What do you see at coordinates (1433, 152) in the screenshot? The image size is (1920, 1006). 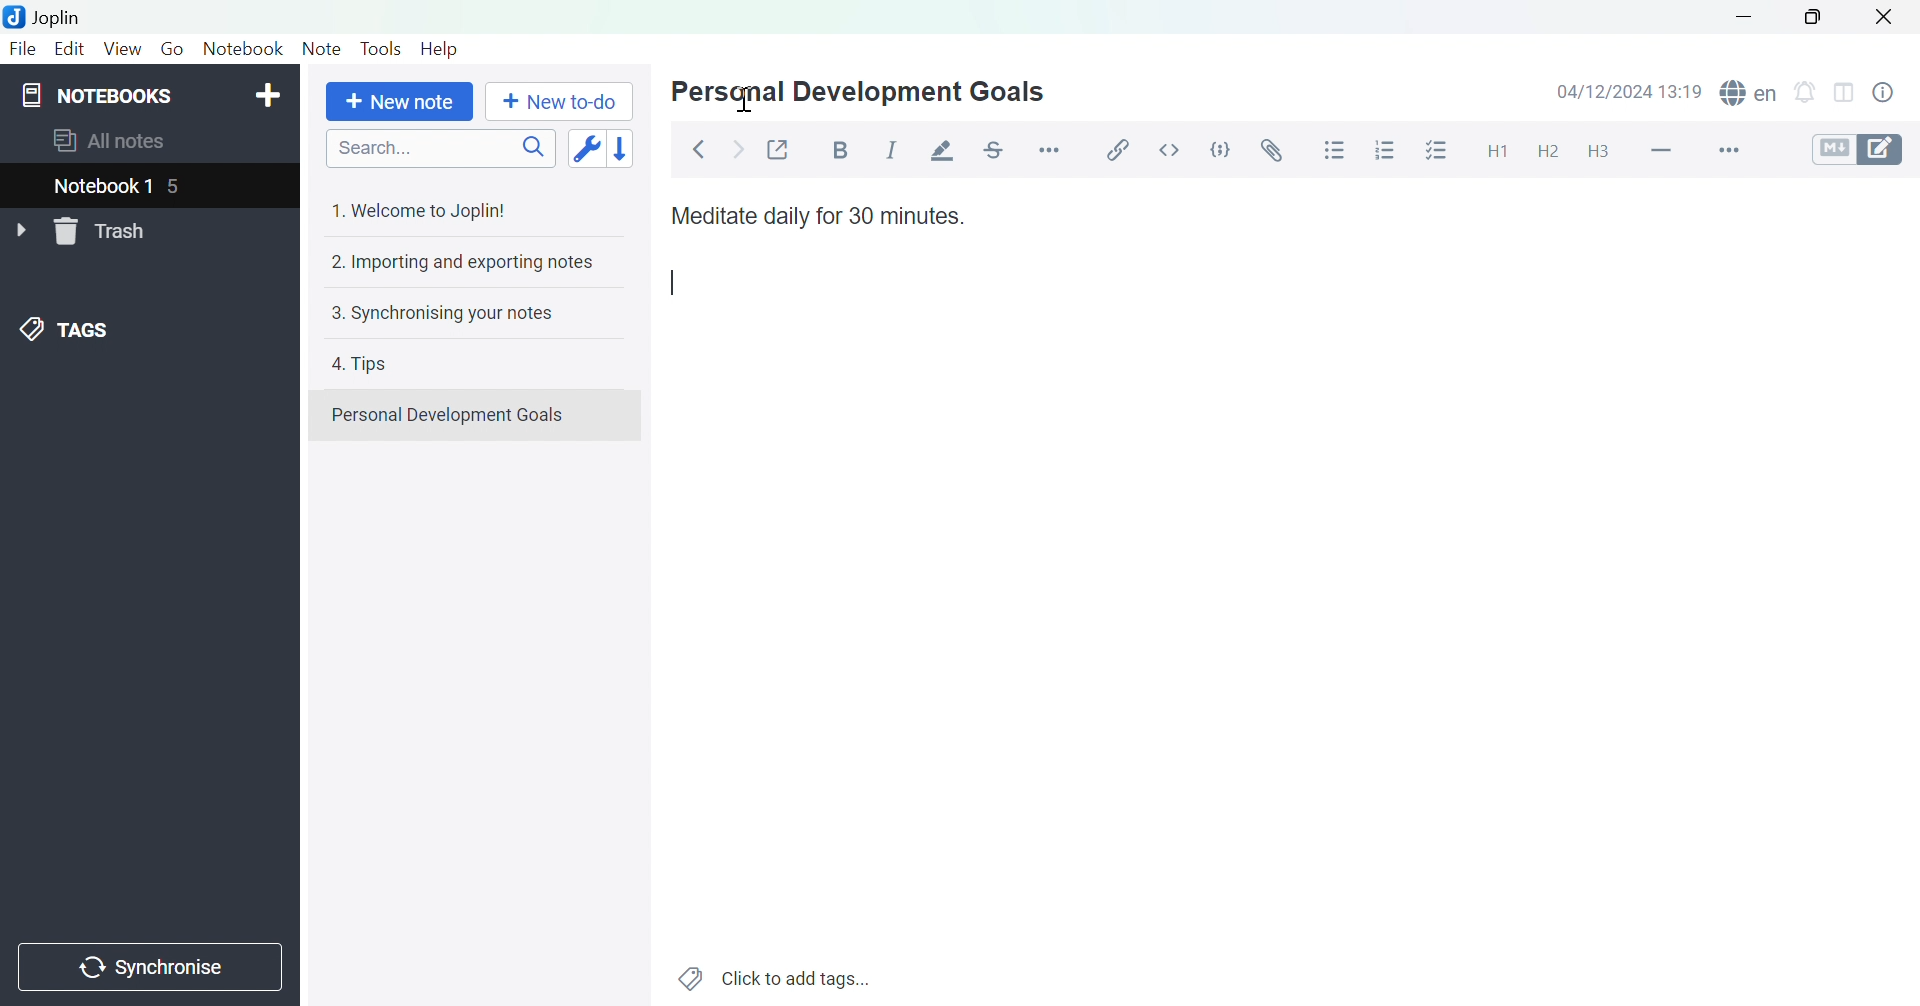 I see `Checkbox list` at bounding box center [1433, 152].